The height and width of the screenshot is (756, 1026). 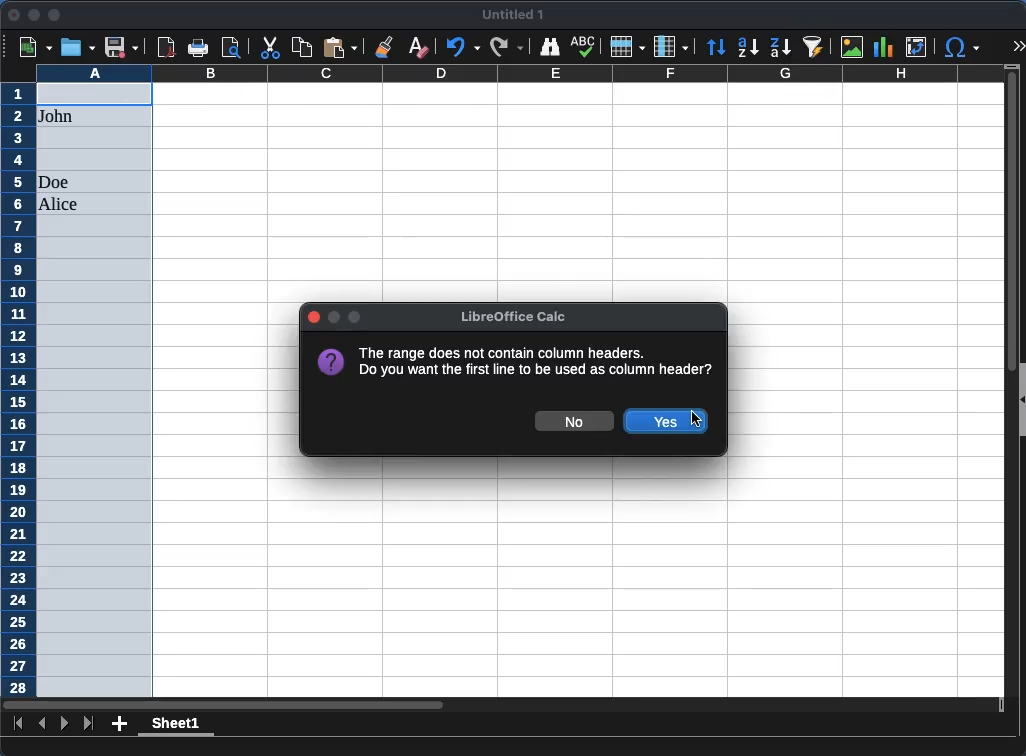 I want to click on sort, so click(x=718, y=47).